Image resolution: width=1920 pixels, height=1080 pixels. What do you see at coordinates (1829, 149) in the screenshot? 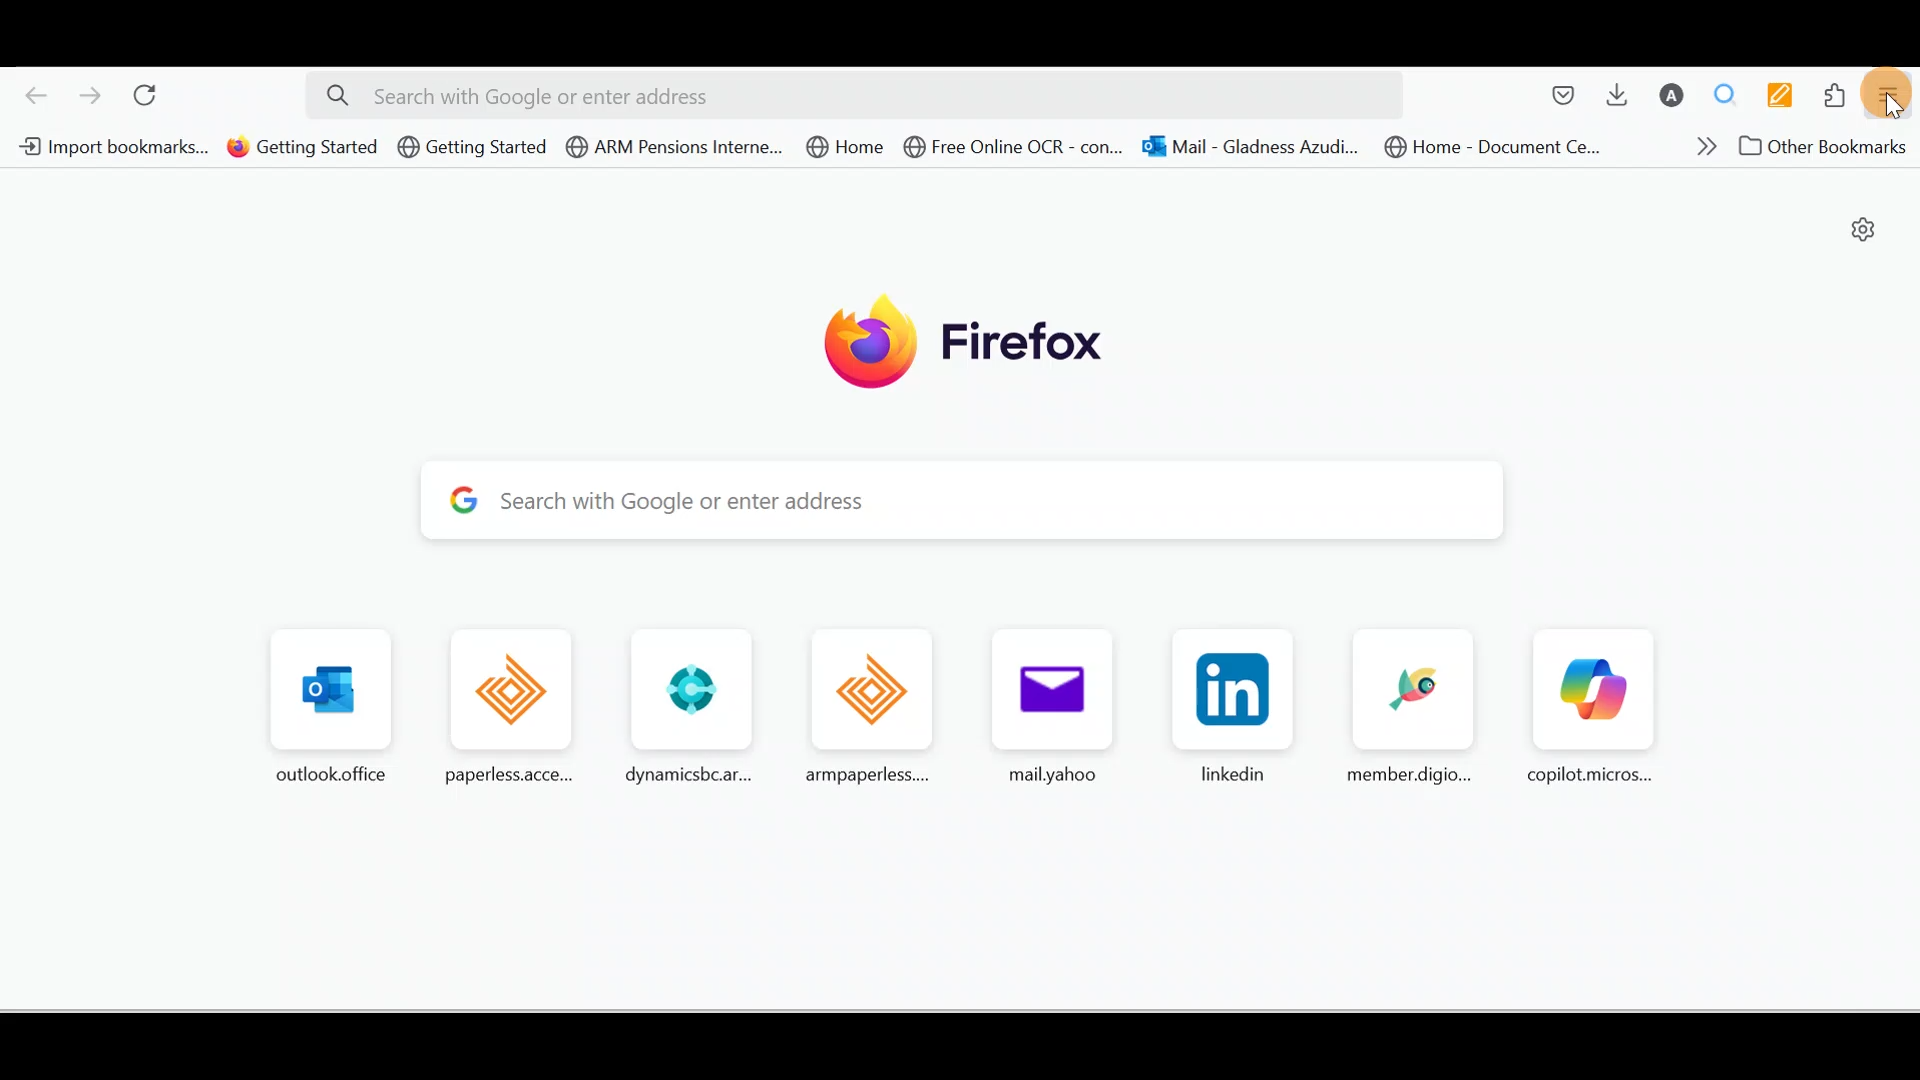
I see `Other bookmarks` at bounding box center [1829, 149].